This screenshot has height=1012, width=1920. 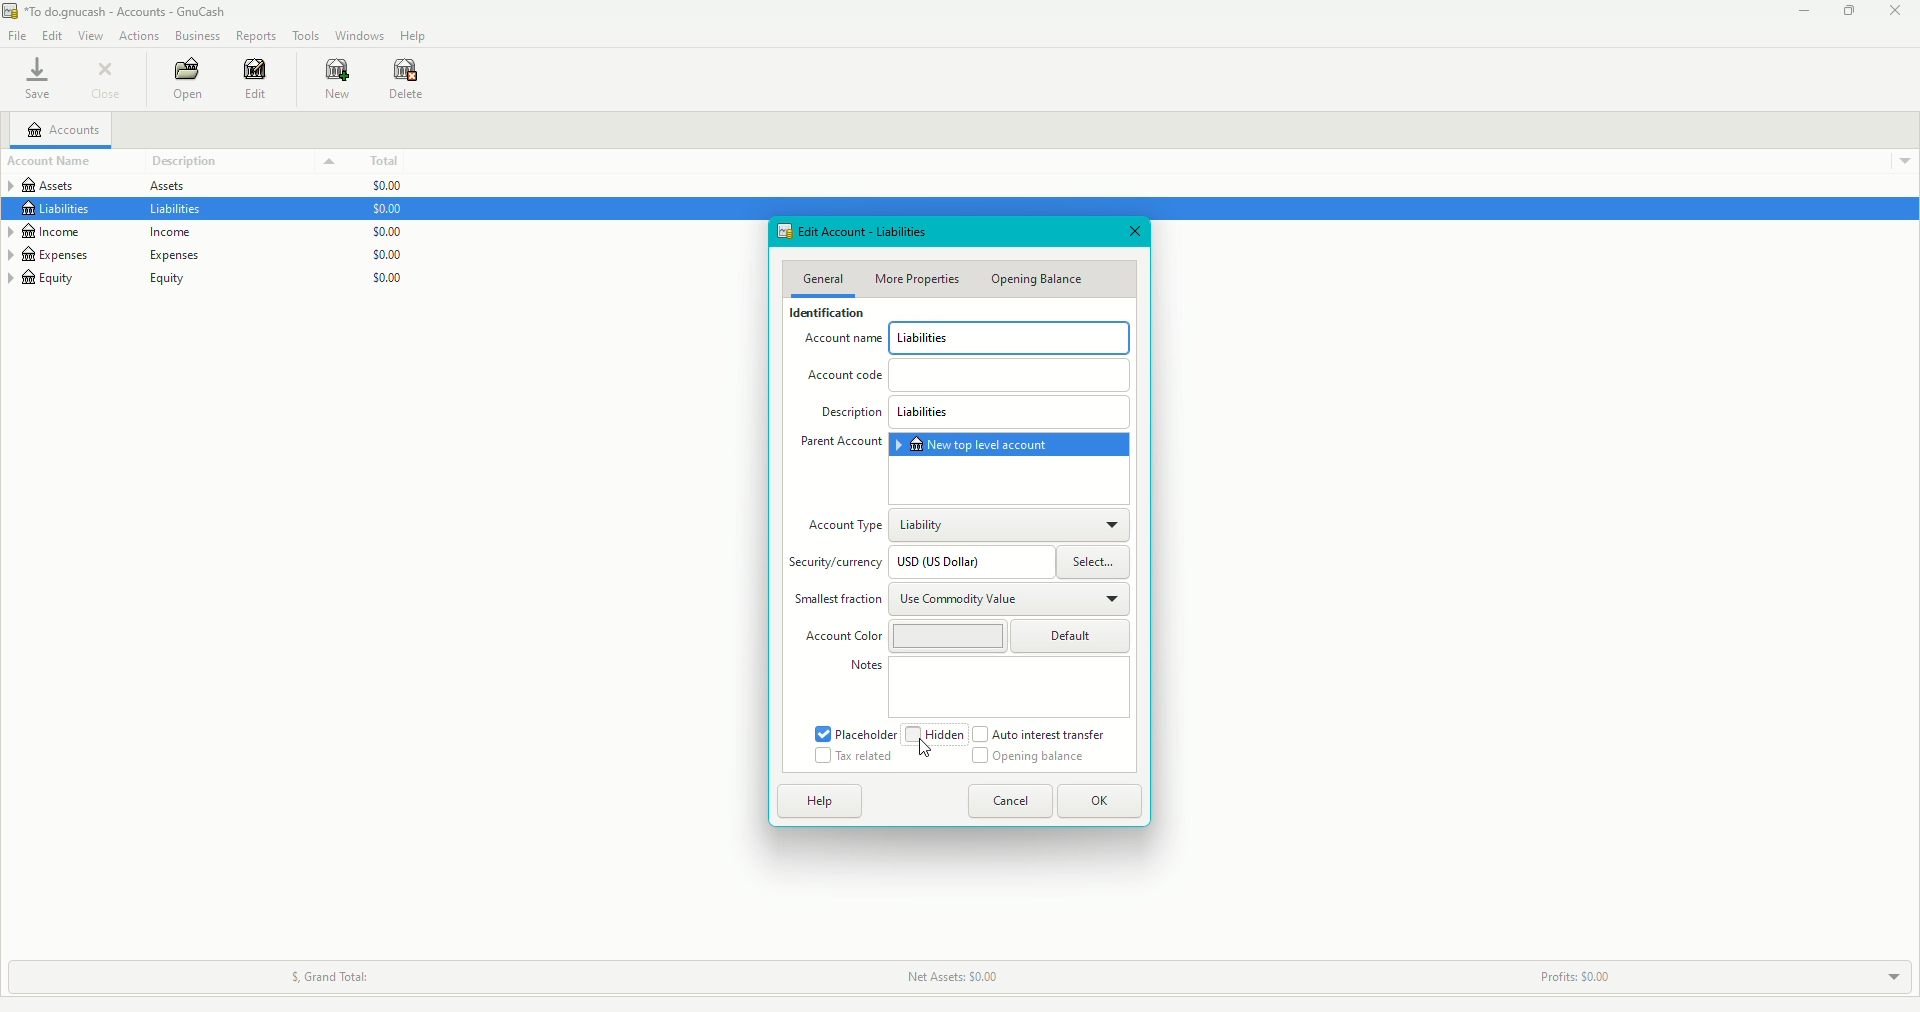 What do you see at coordinates (308, 36) in the screenshot?
I see `Tools` at bounding box center [308, 36].